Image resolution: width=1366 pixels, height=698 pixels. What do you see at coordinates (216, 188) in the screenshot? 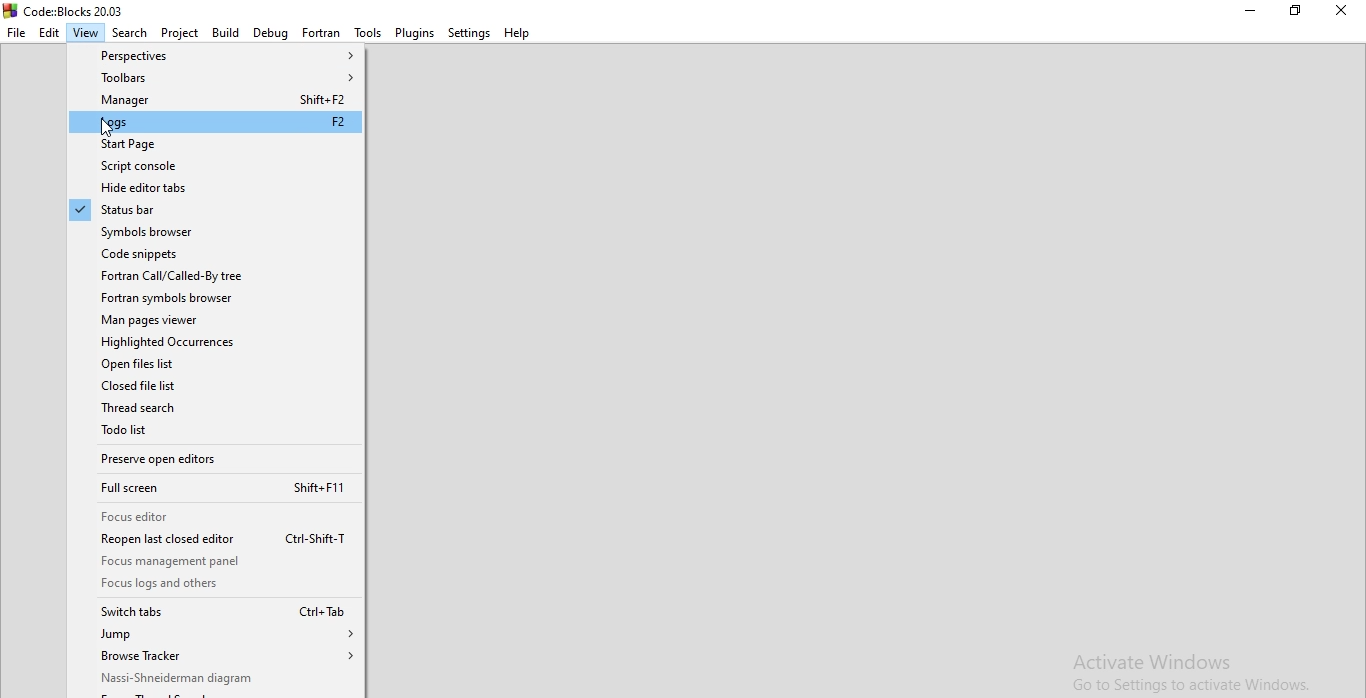
I see `Hide editor tabs` at bounding box center [216, 188].